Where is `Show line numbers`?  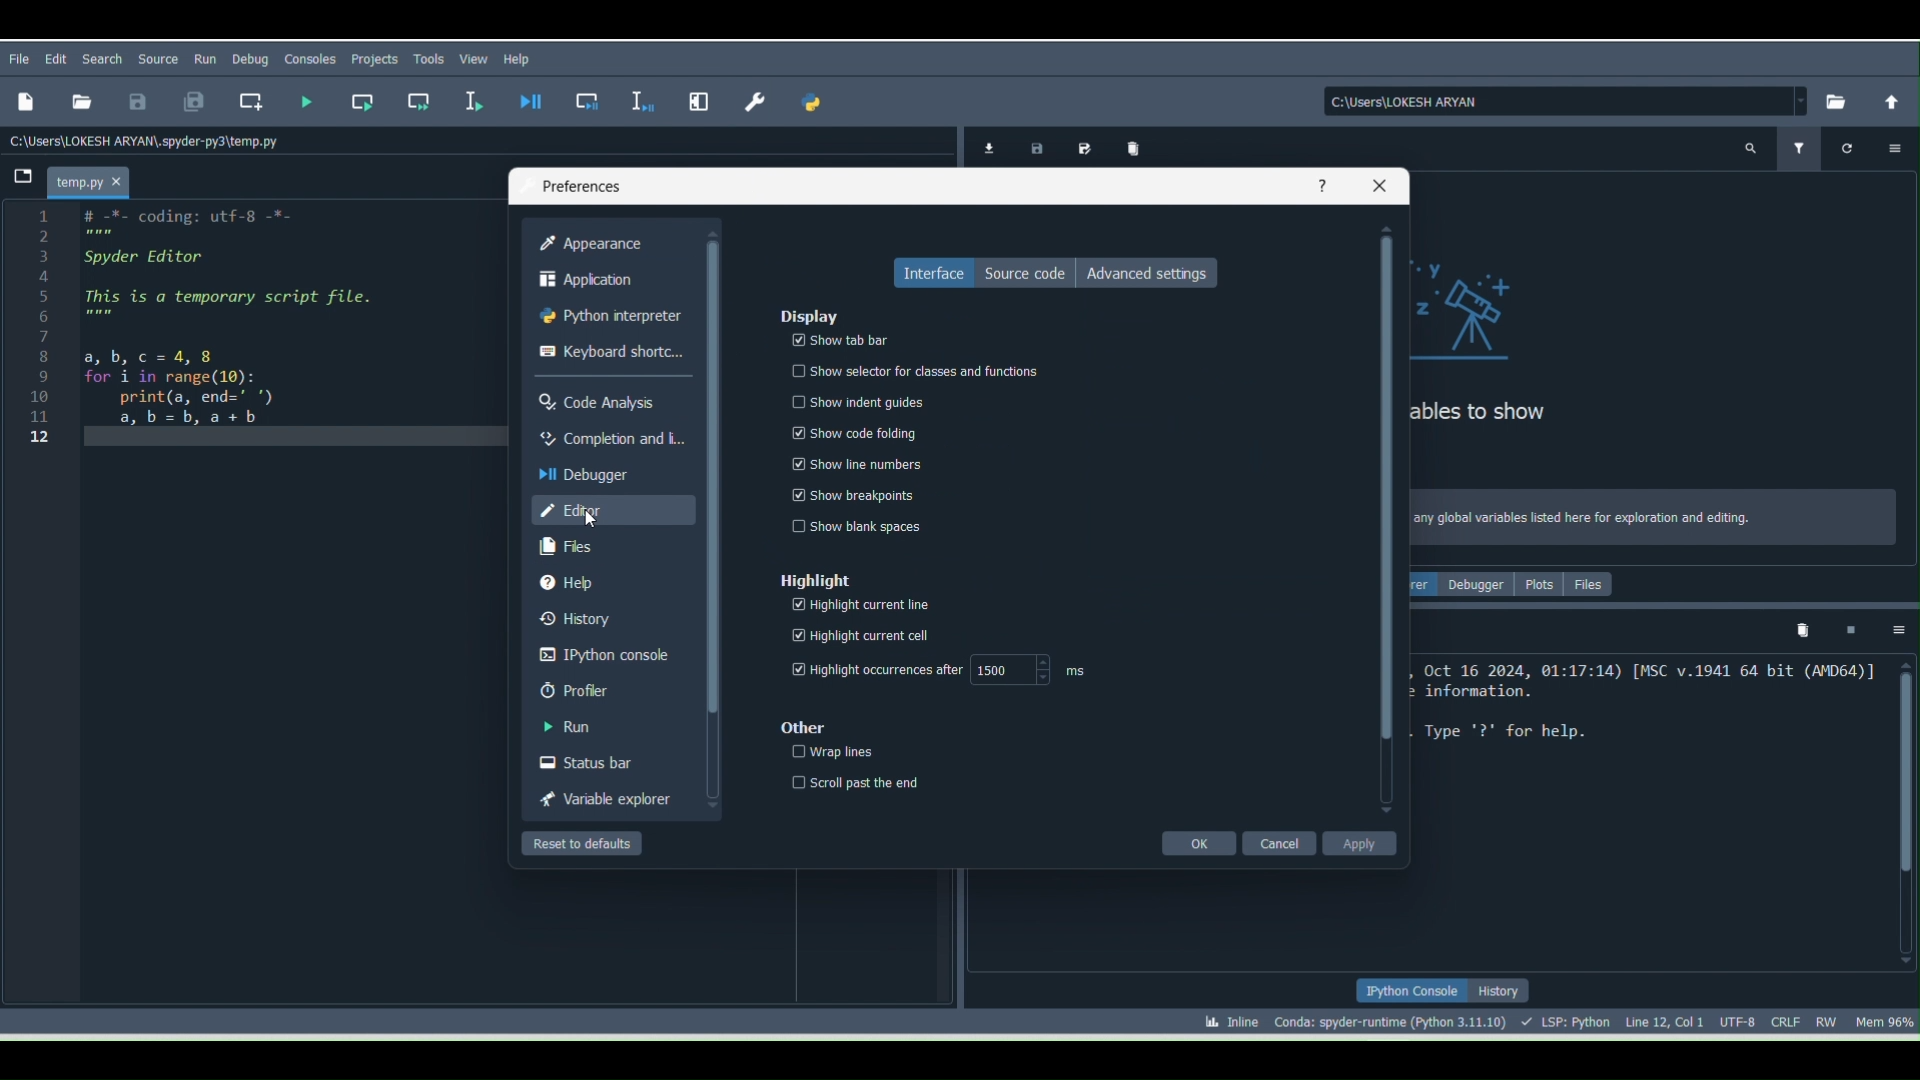
Show line numbers is located at coordinates (853, 462).